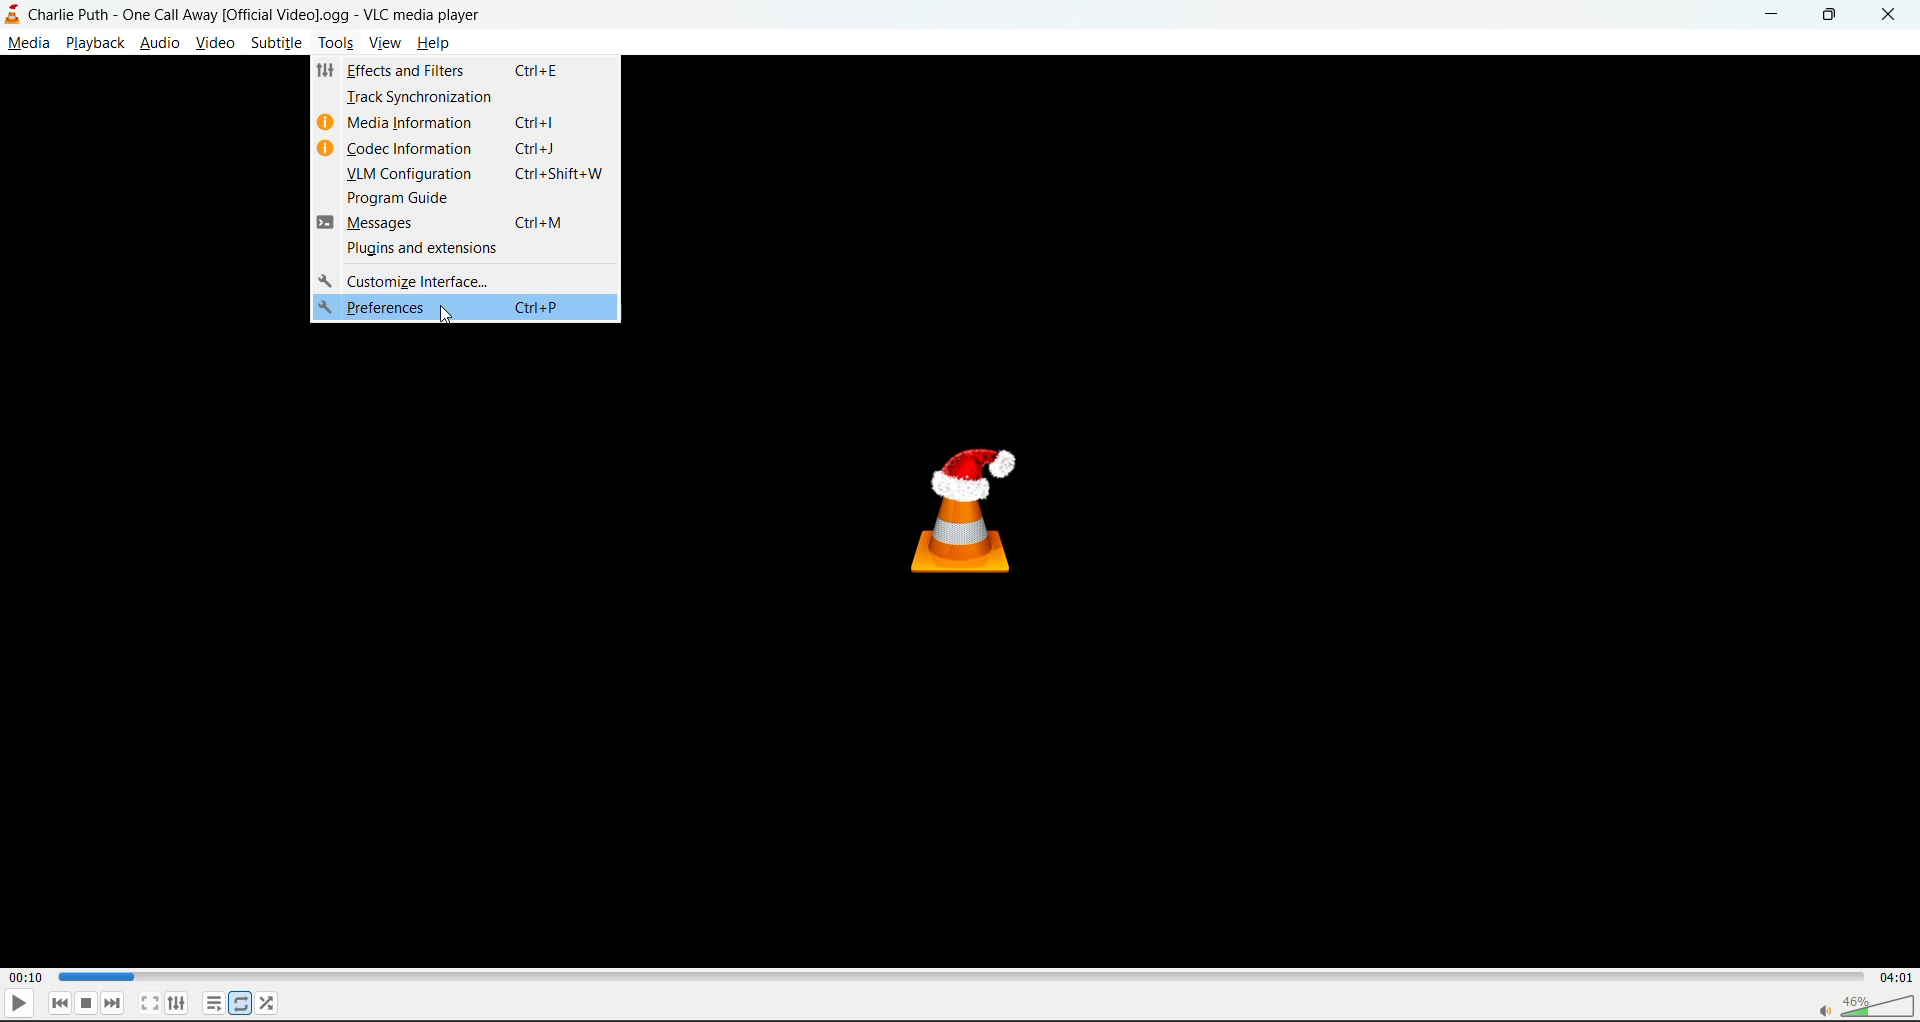  Describe the element at coordinates (26, 45) in the screenshot. I see `media` at that location.